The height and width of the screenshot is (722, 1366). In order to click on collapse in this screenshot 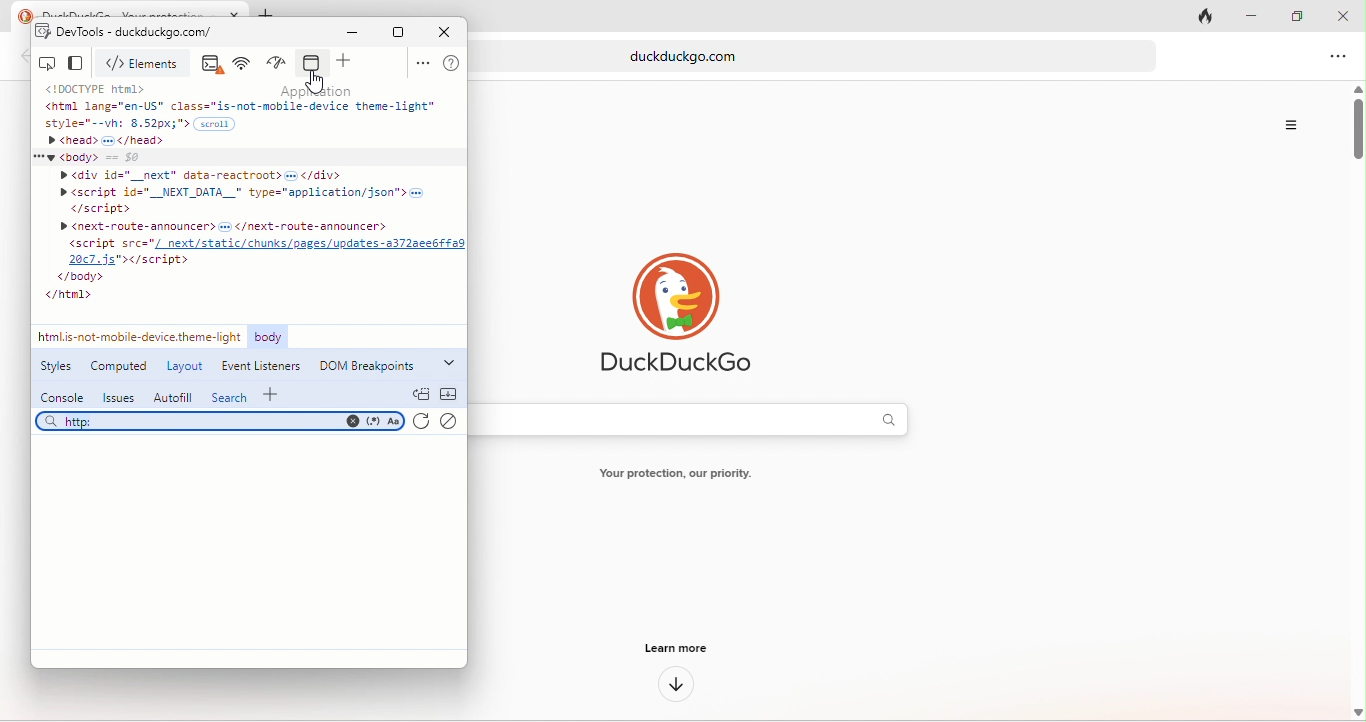, I will do `click(452, 396)`.